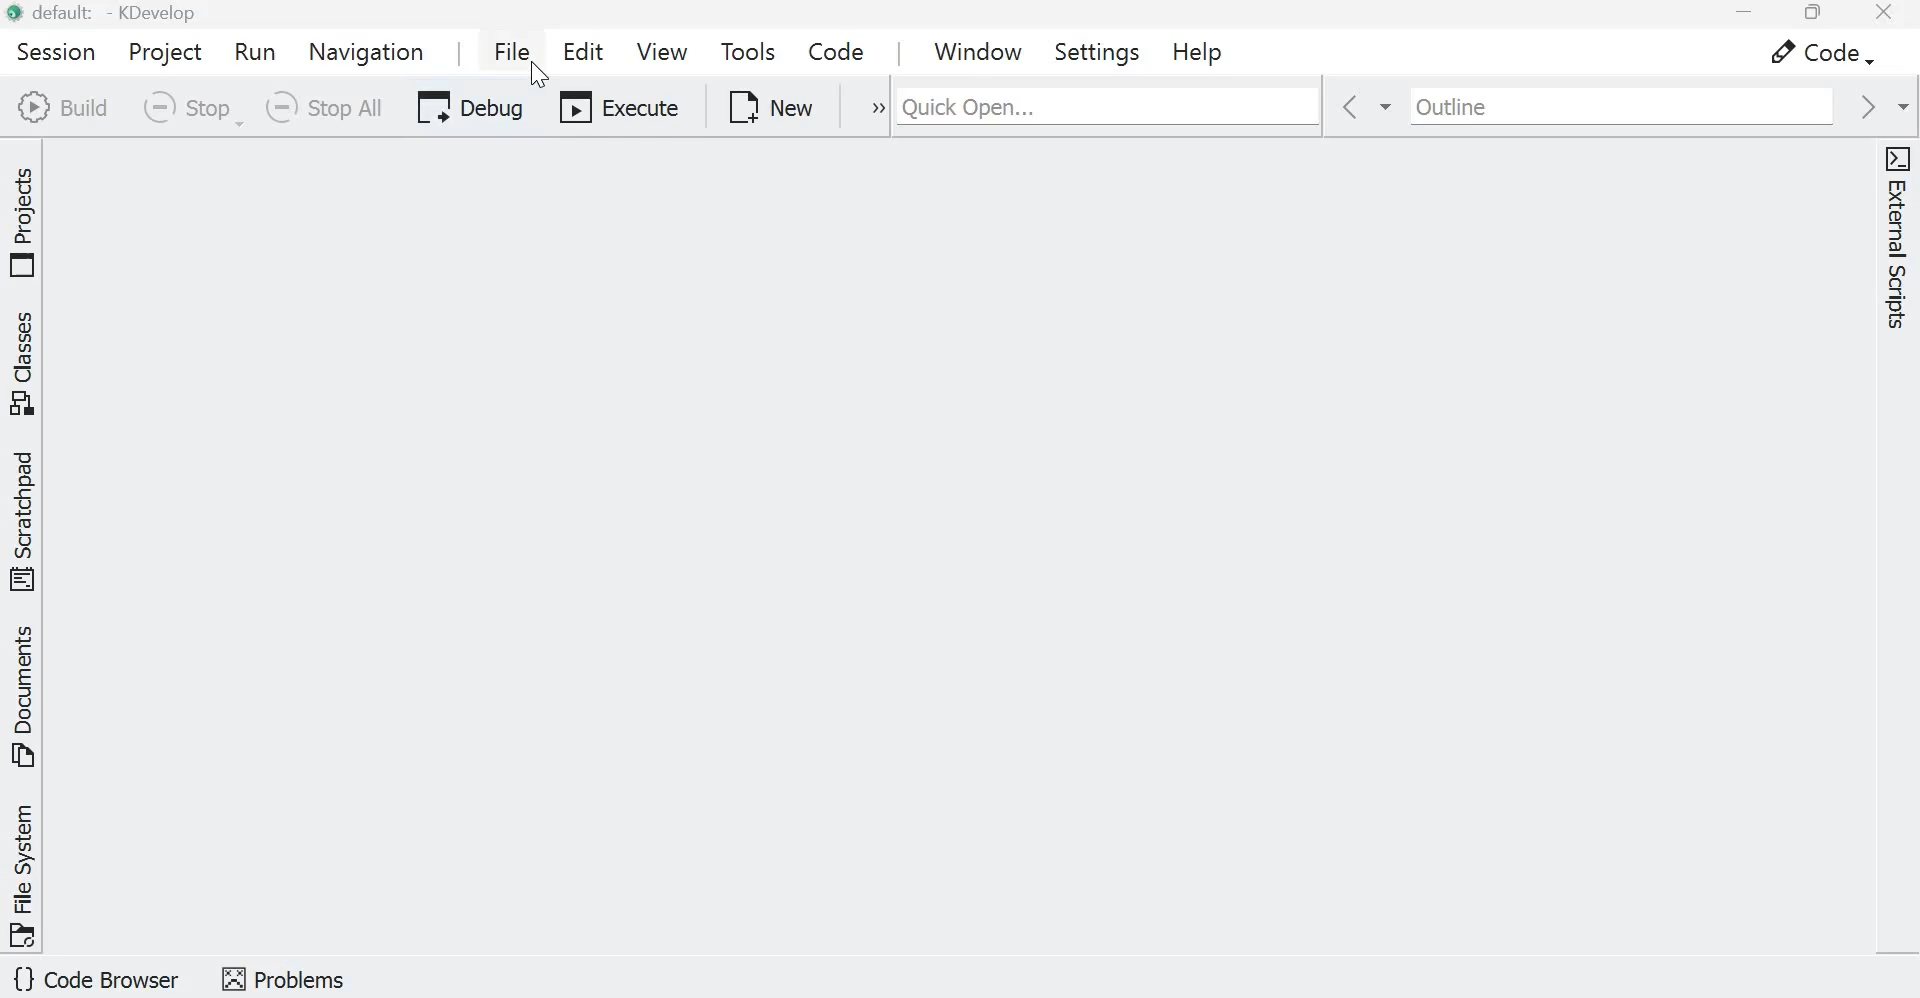  Describe the element at coordinates (979, 49) in the screenshot. I see `Window` at that location.